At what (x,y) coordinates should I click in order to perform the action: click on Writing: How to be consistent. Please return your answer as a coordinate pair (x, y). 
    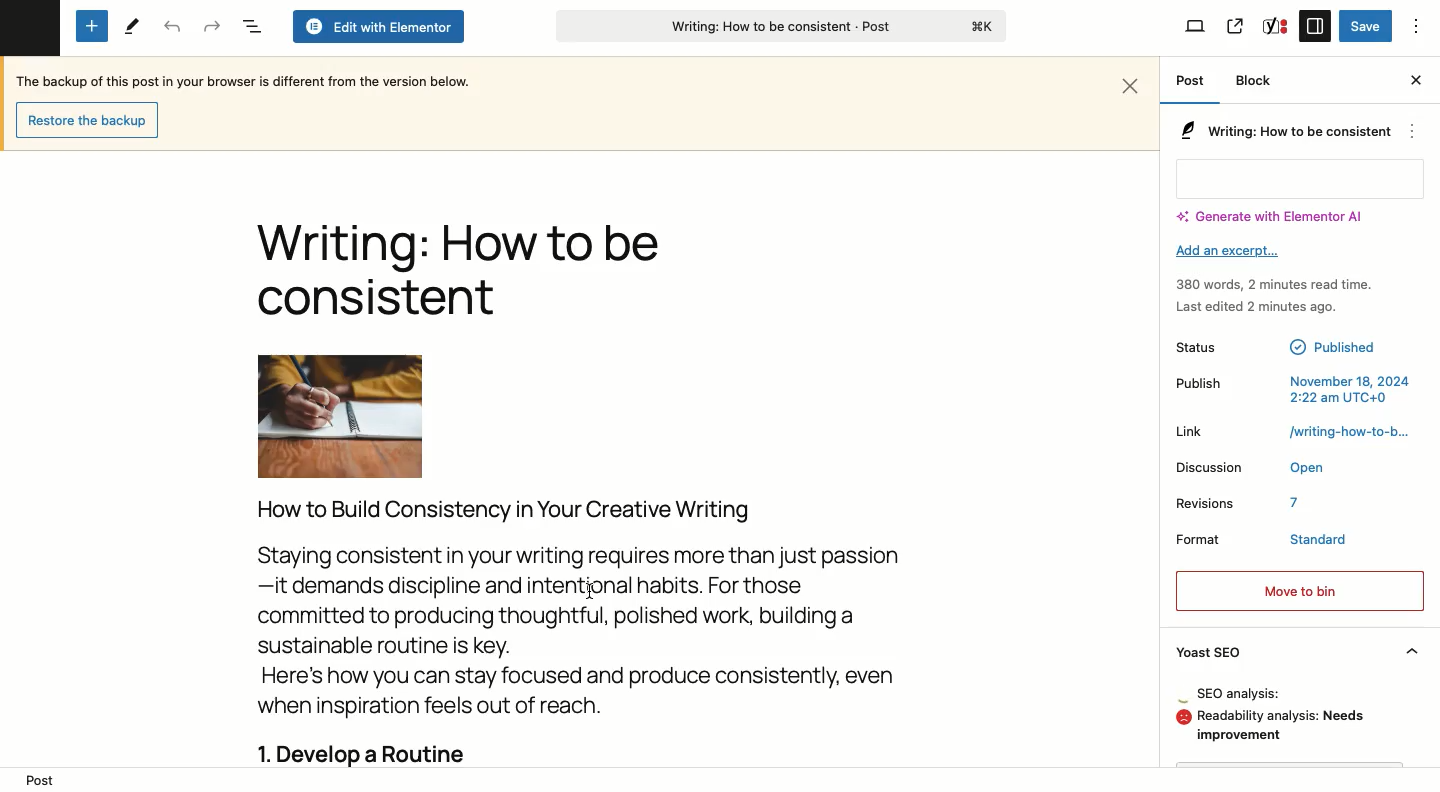
    Looking at the image, I should click on (779, 29).